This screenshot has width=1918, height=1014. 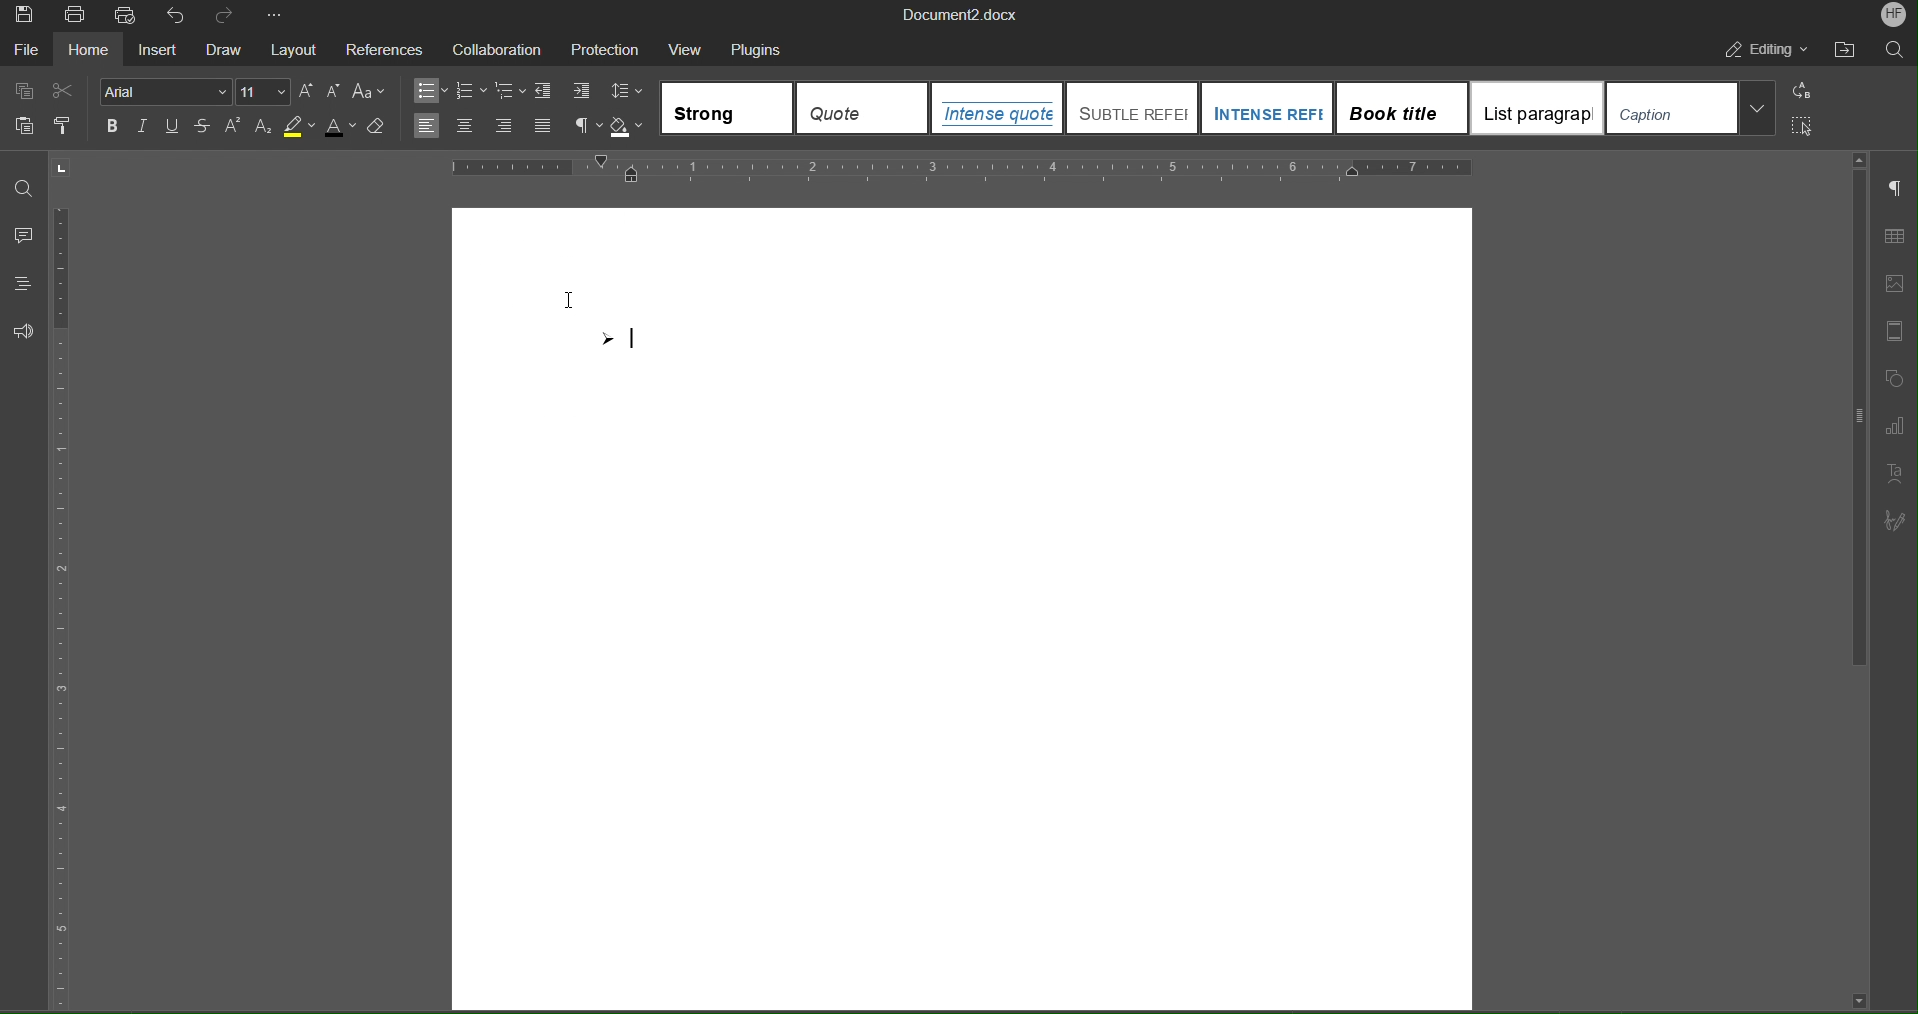 What do you see at coordinates (129, 18) in the screenshot?
I see `Quick Print` at bounding box center [129, 18].